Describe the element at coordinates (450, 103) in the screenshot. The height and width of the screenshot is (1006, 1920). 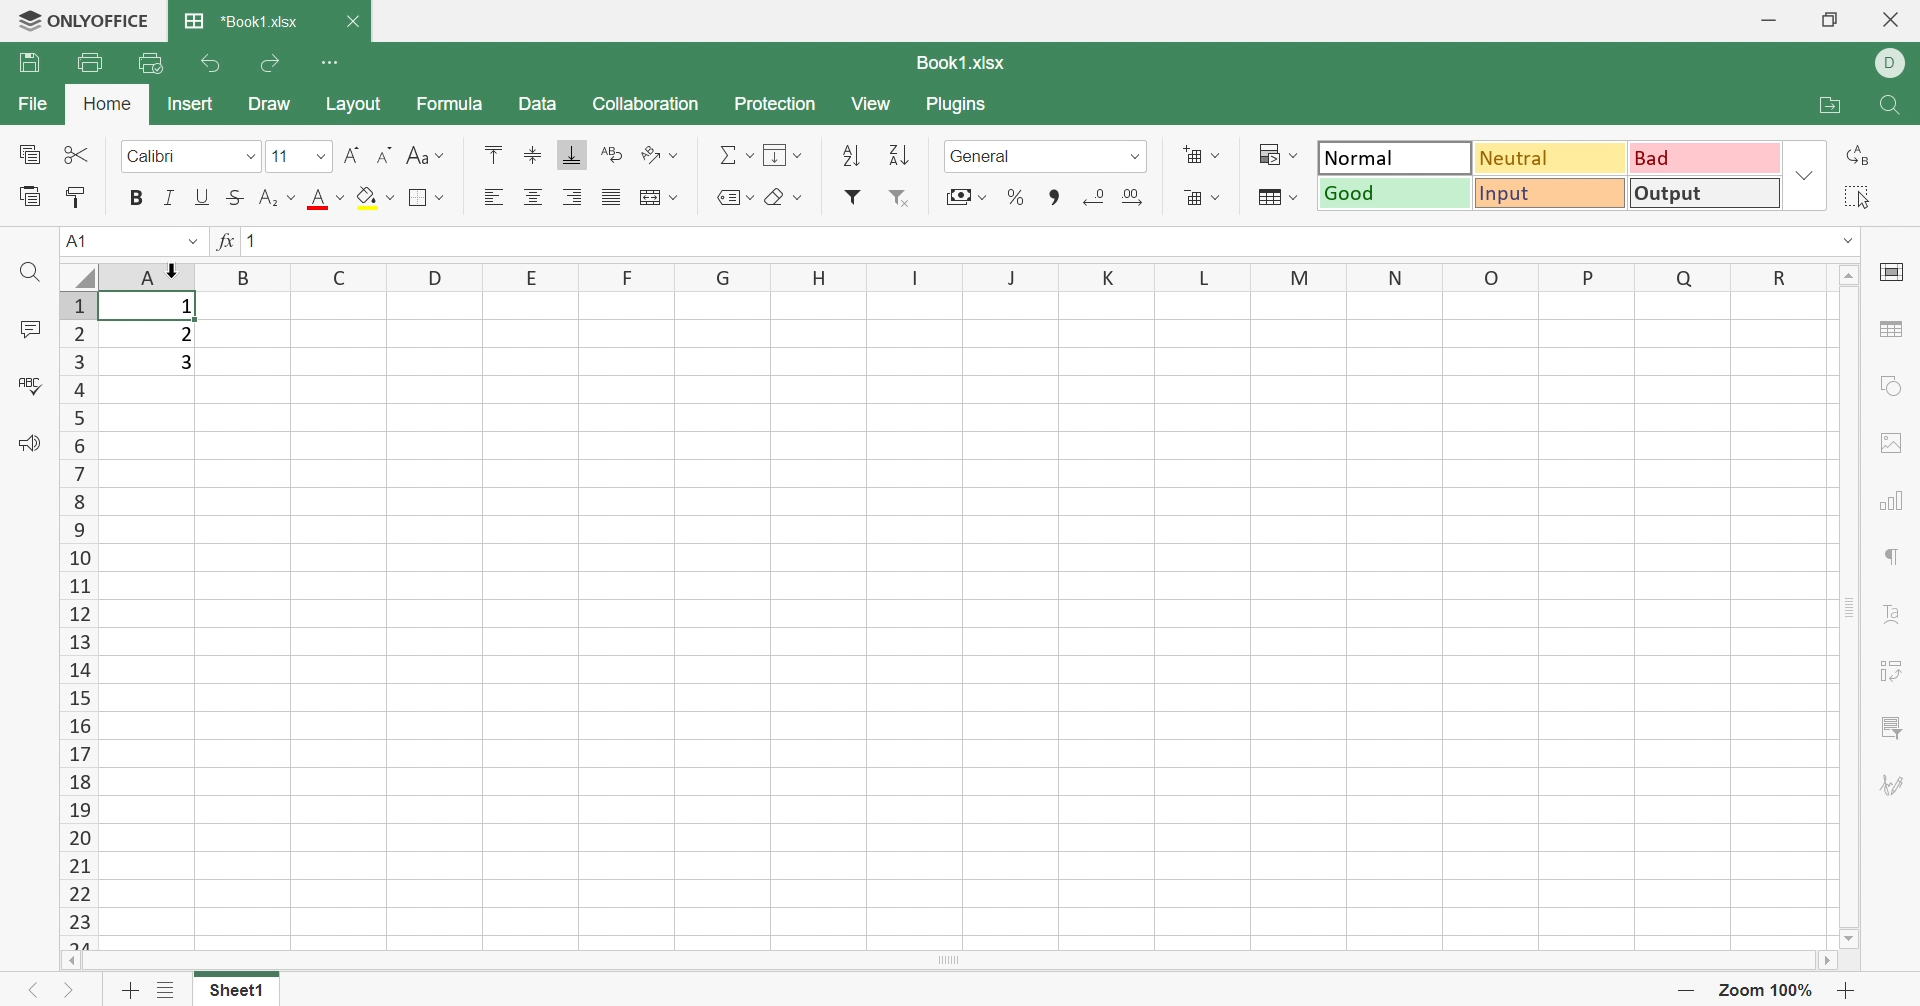
I see `Formula` at that location.